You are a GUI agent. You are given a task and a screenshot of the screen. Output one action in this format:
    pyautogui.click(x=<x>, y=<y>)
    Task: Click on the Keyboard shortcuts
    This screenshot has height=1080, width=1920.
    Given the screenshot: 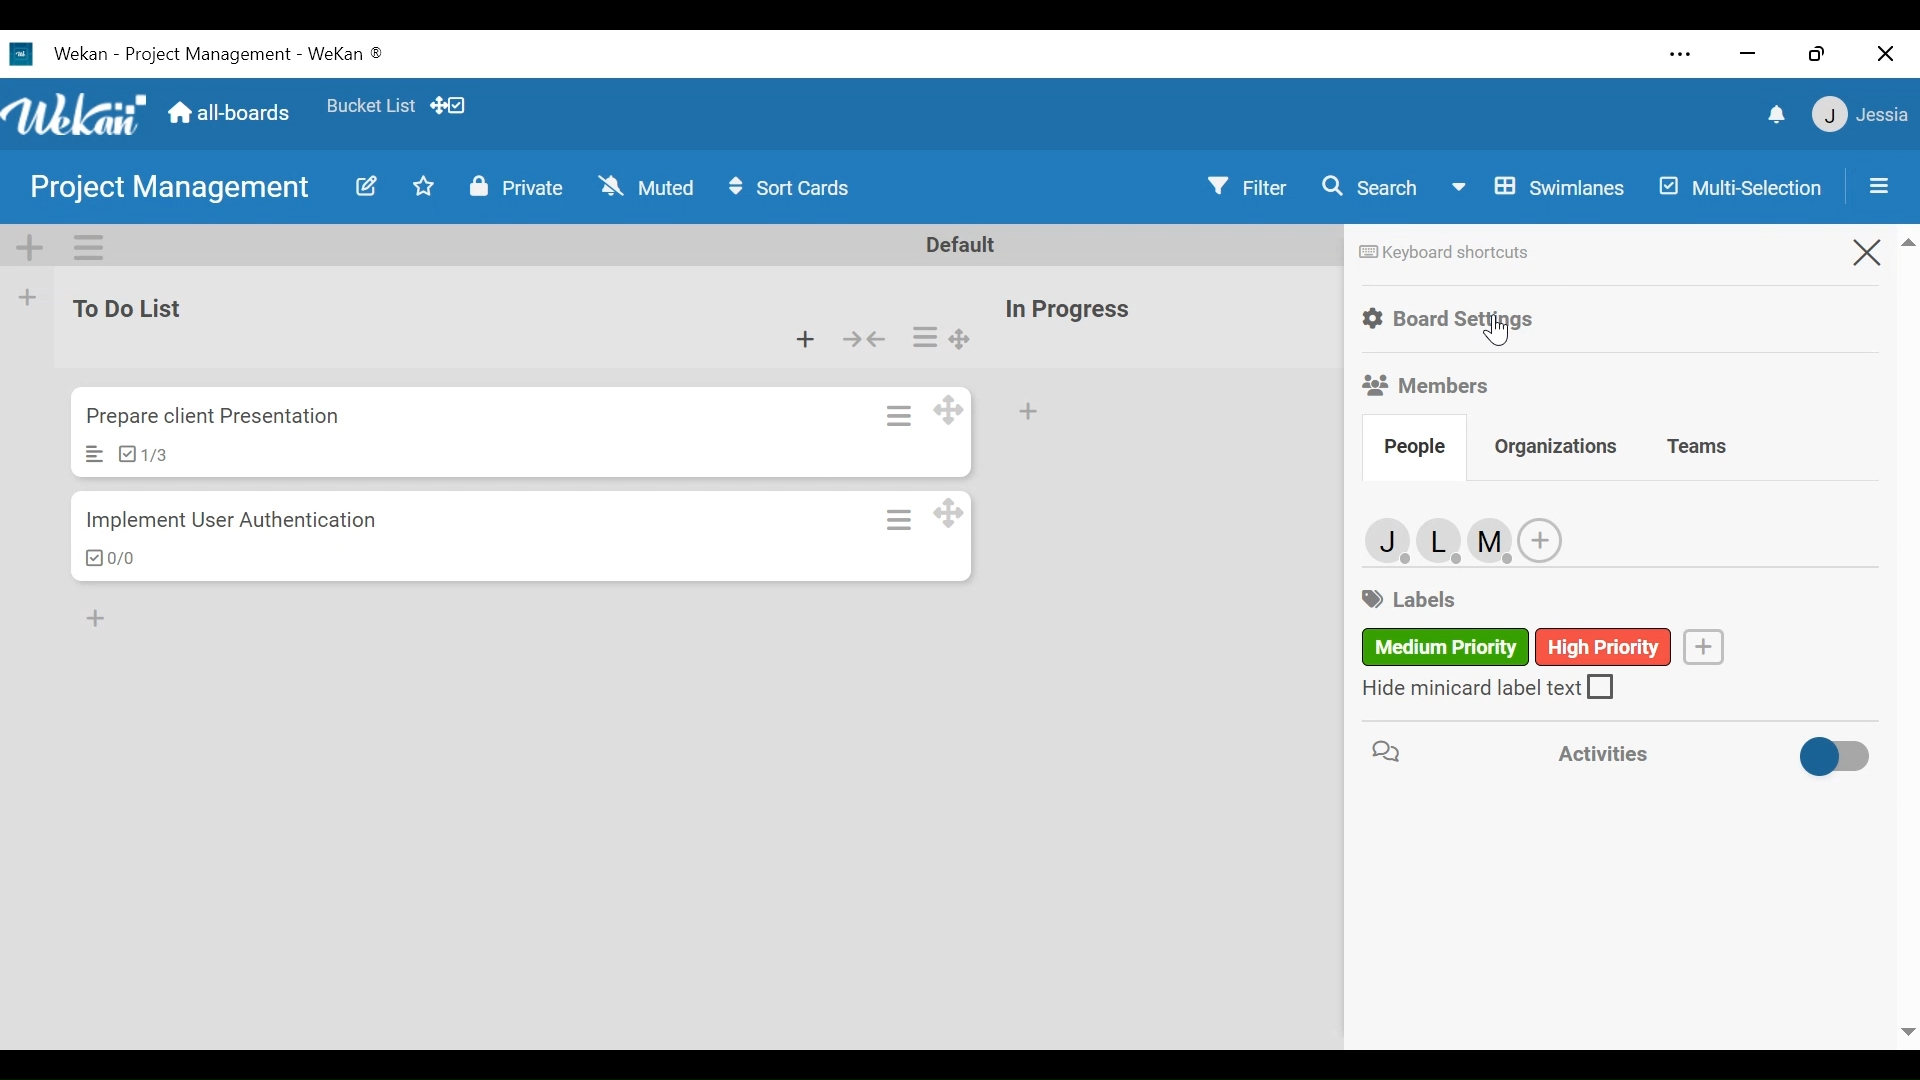 What is the action you would take?
    pyautogui.click(x=1441, y=253)
    